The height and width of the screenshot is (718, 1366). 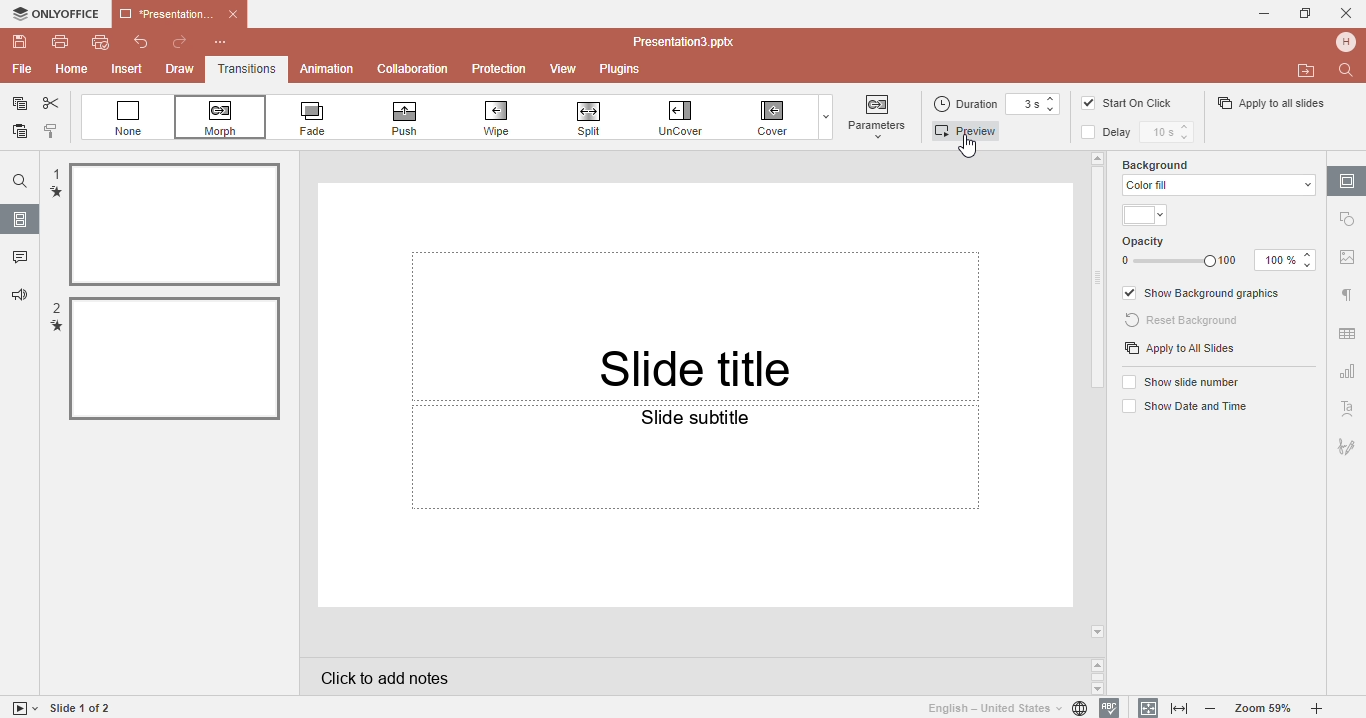 I want to click on Show slide numbers, so click(x=1184, y=381).